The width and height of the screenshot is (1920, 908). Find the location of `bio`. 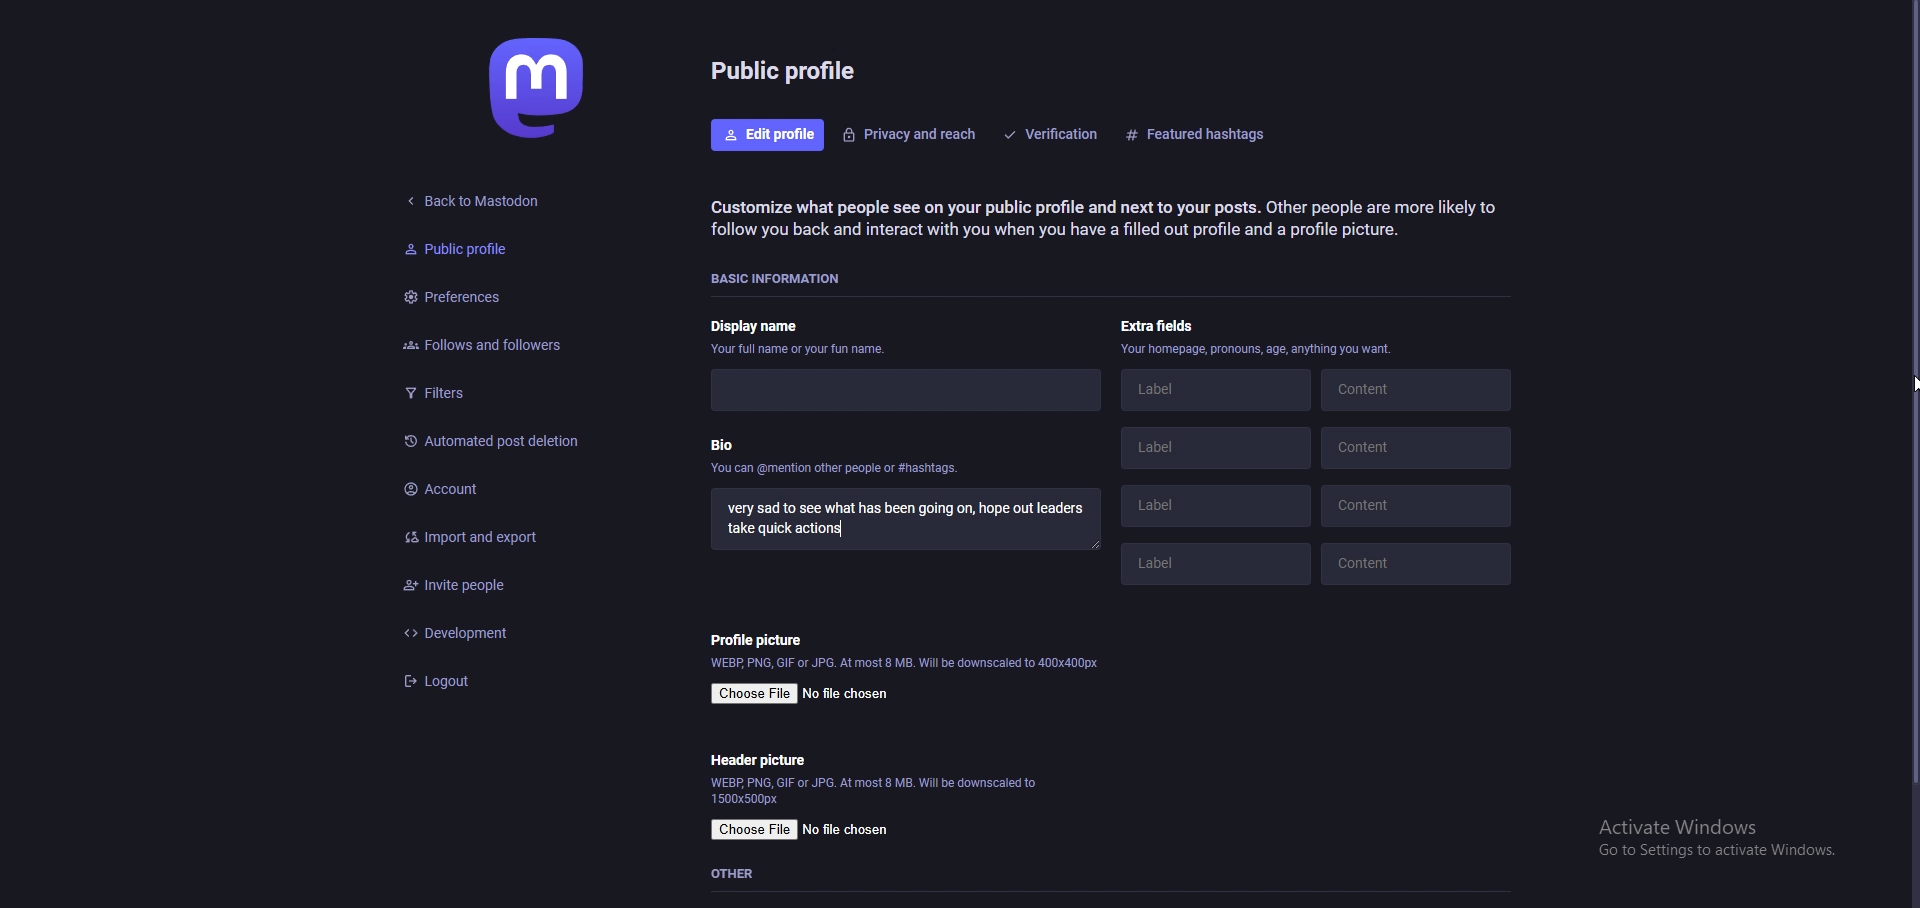

bio is located at coordinates (837, 454).